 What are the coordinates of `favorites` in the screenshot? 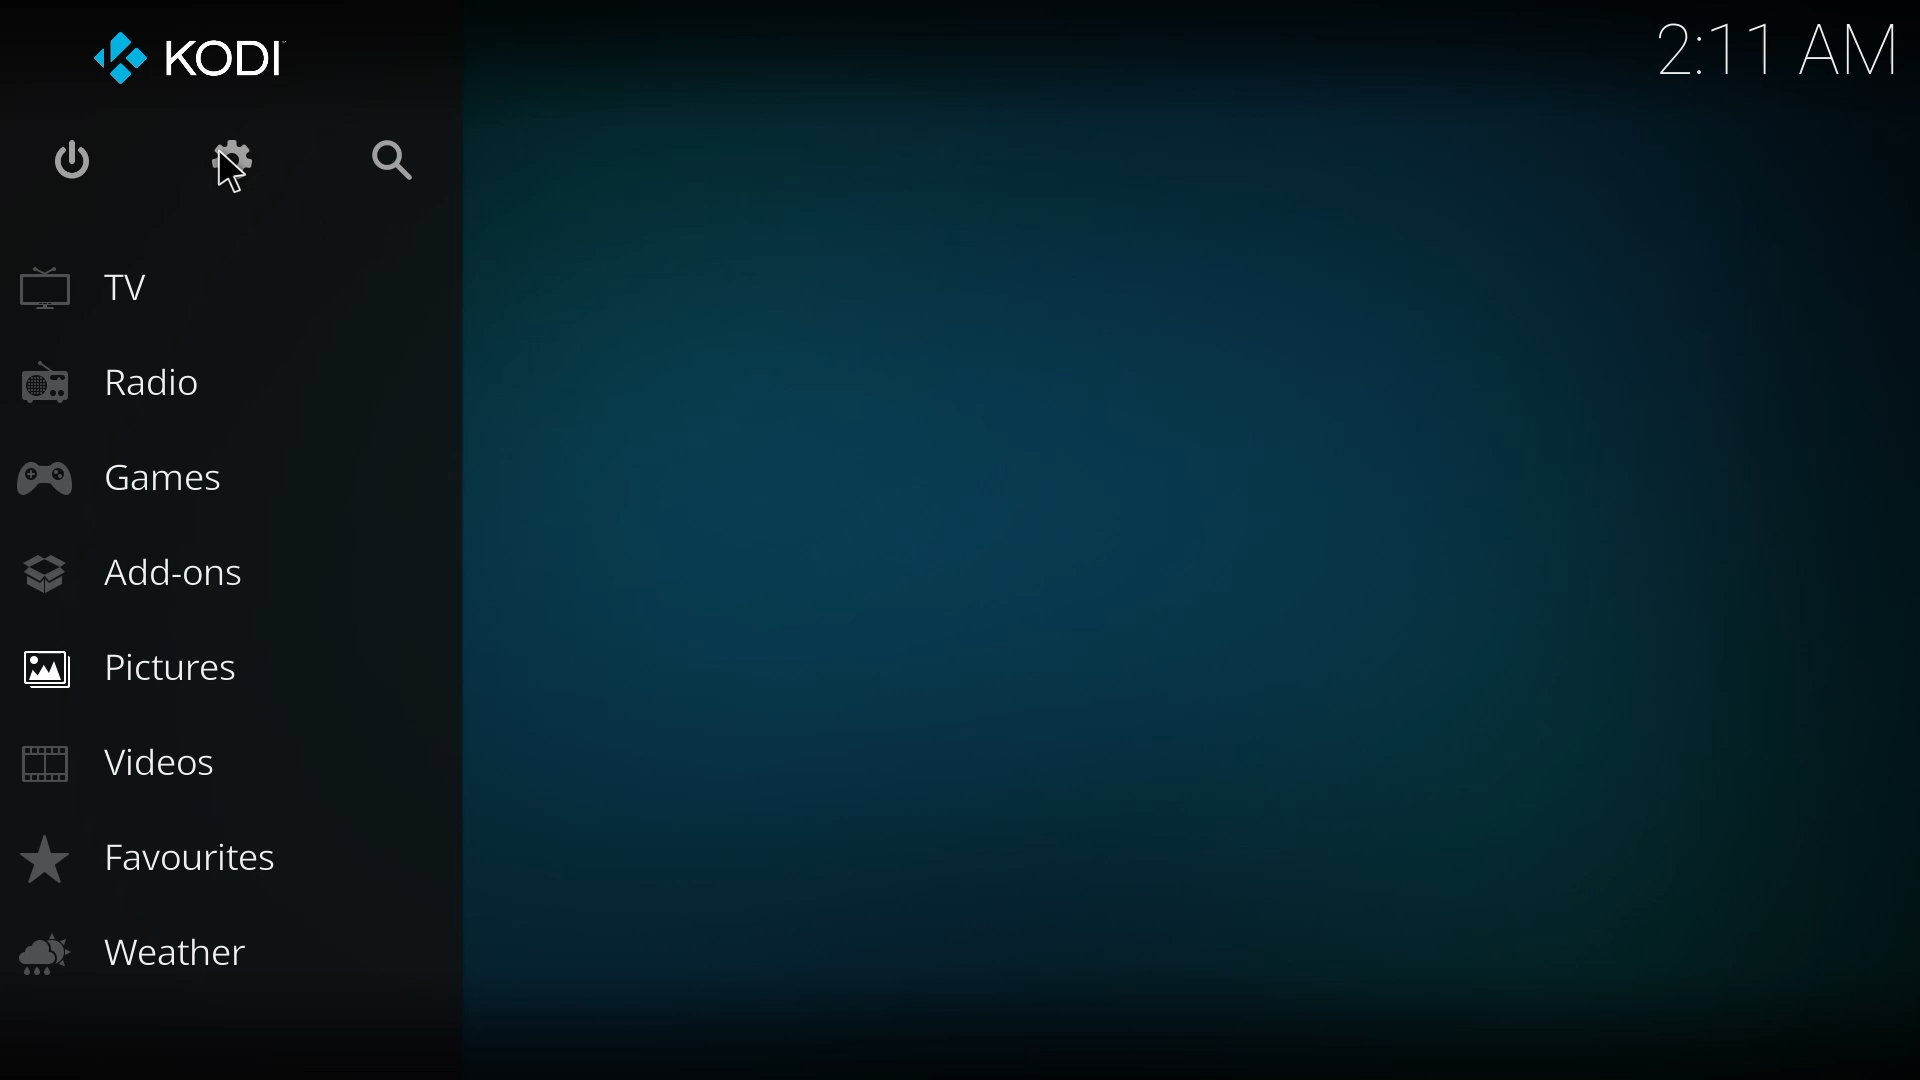 It's located at (169, 857).